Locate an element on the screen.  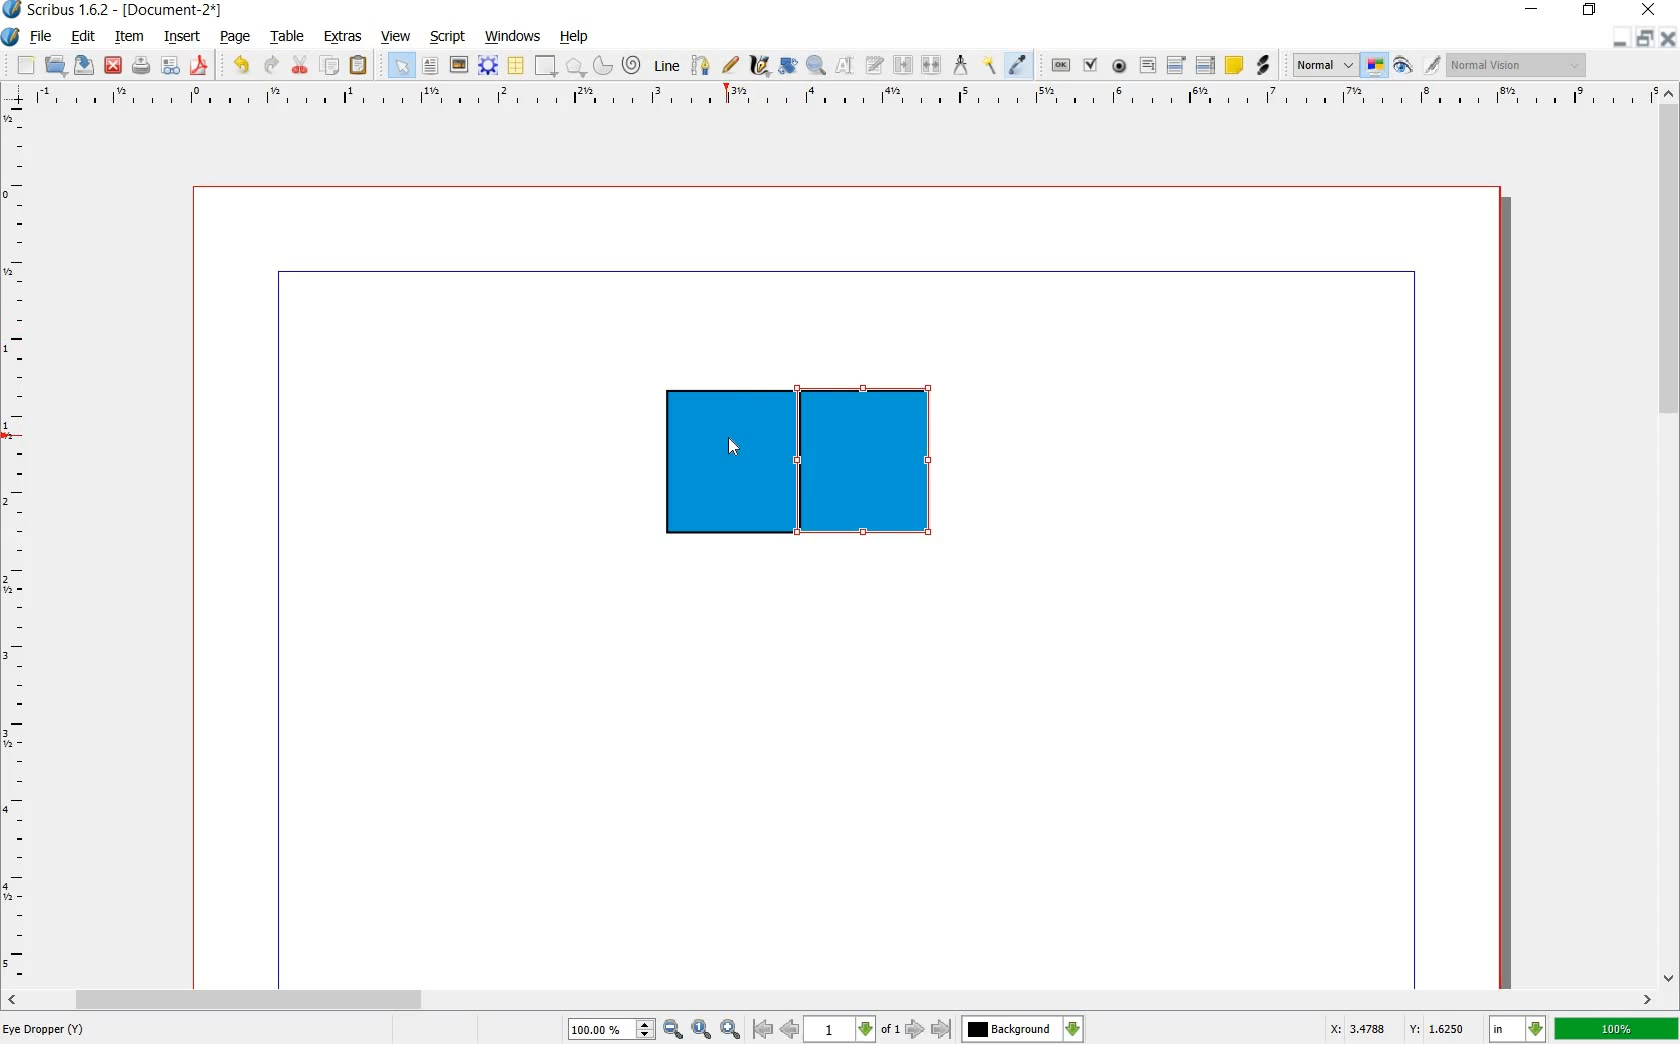
save is located at coordinates (83, 66).